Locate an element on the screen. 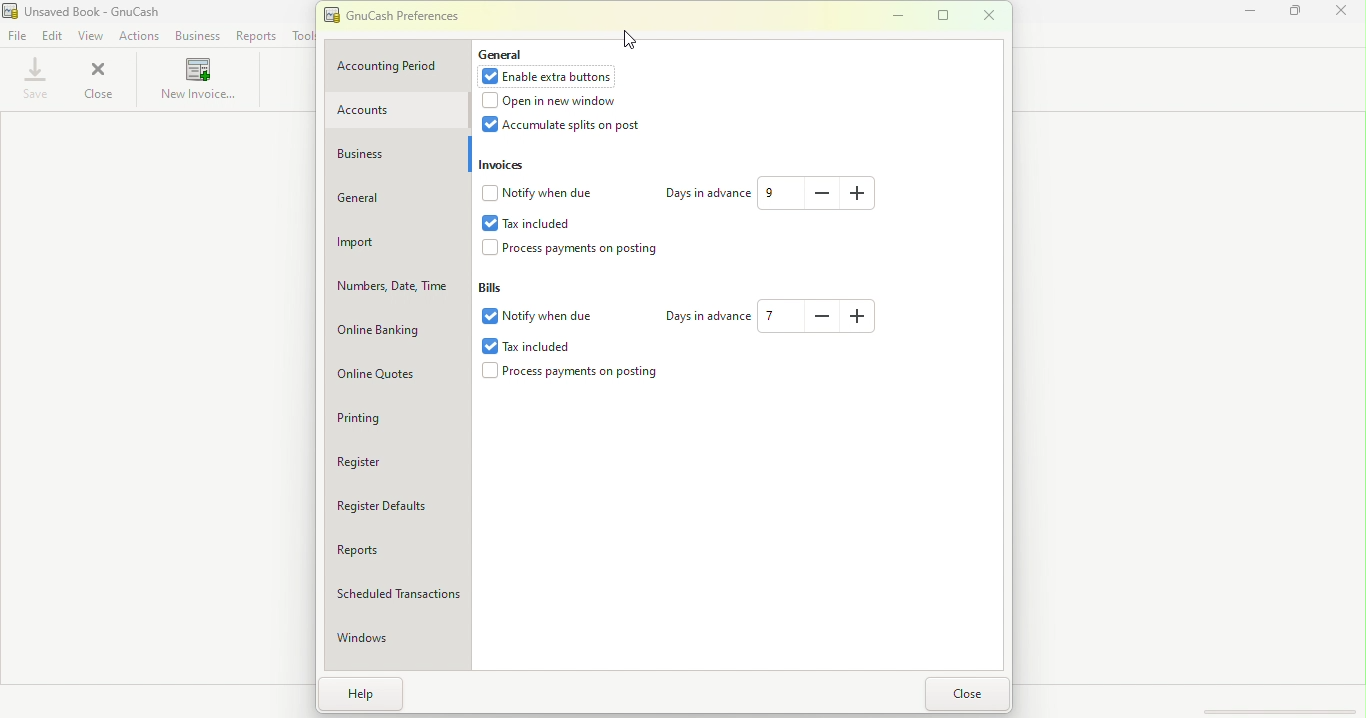  Business is located at coordinates (398, 155).